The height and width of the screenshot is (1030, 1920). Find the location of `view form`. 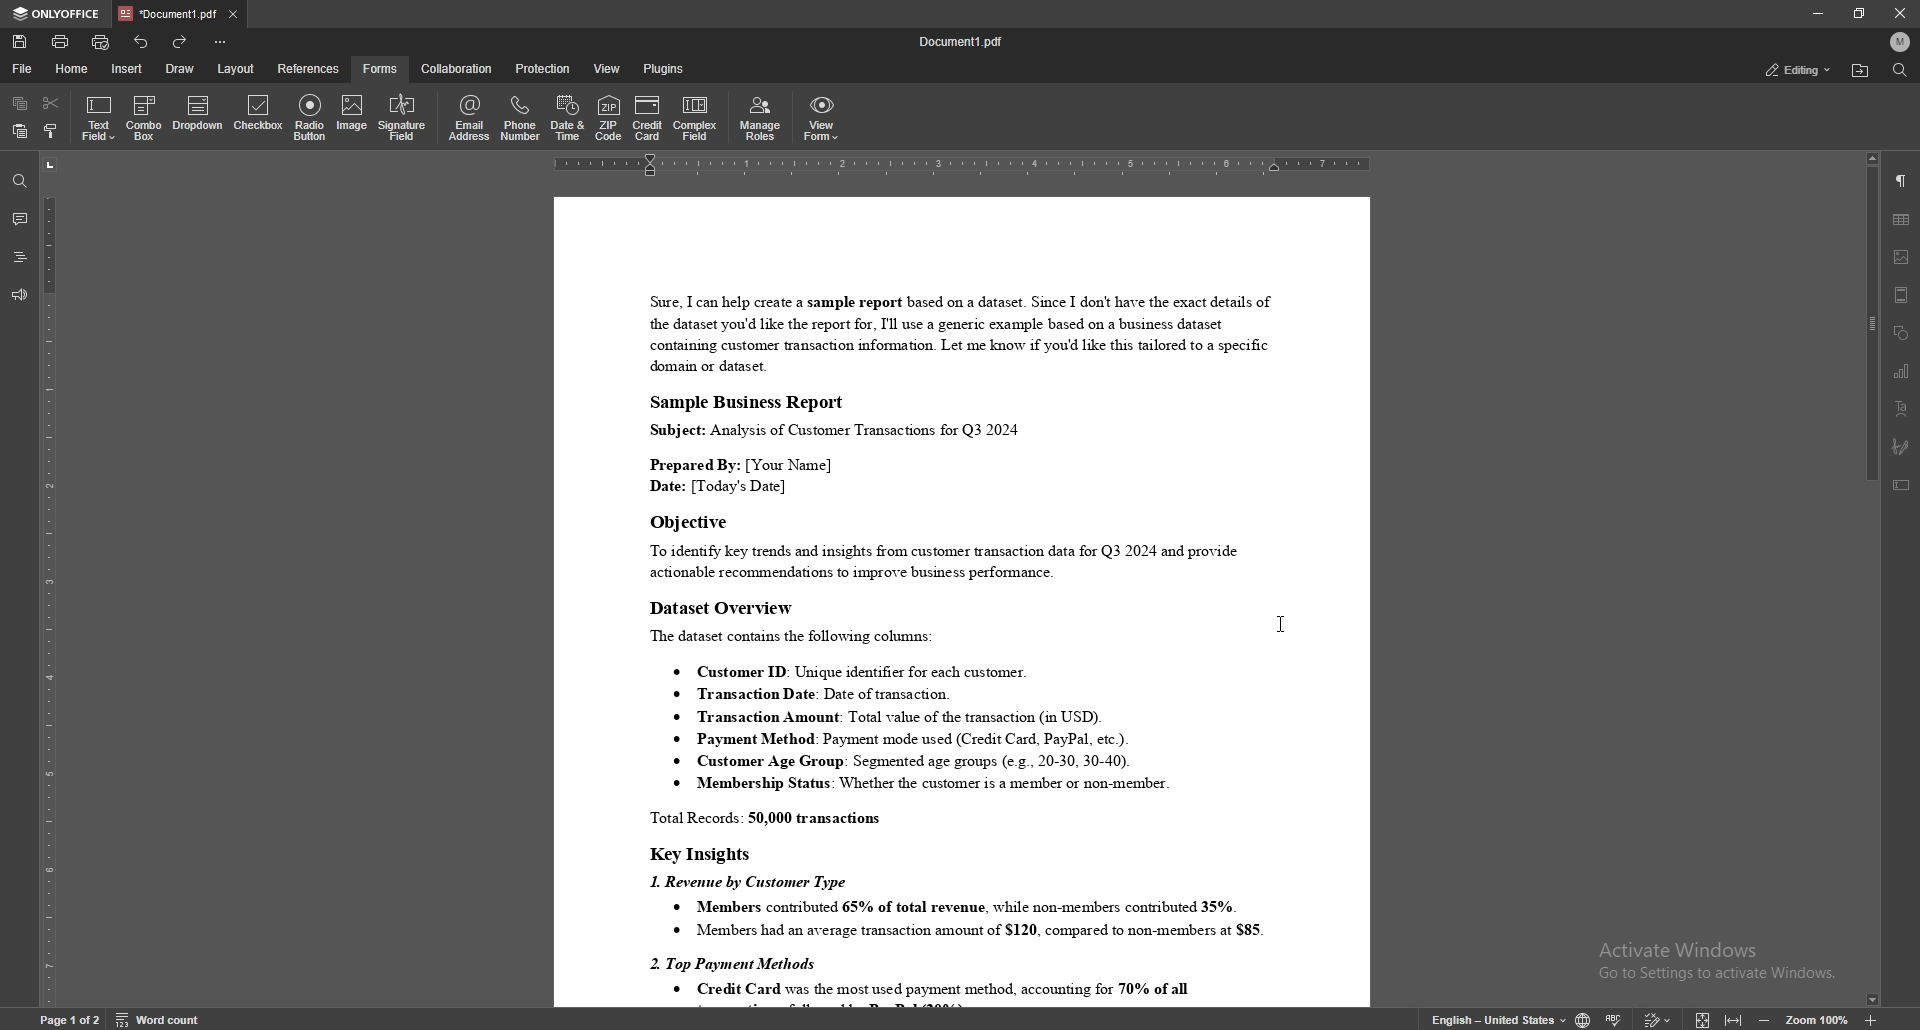

view form is located at coordinates (822, 118).